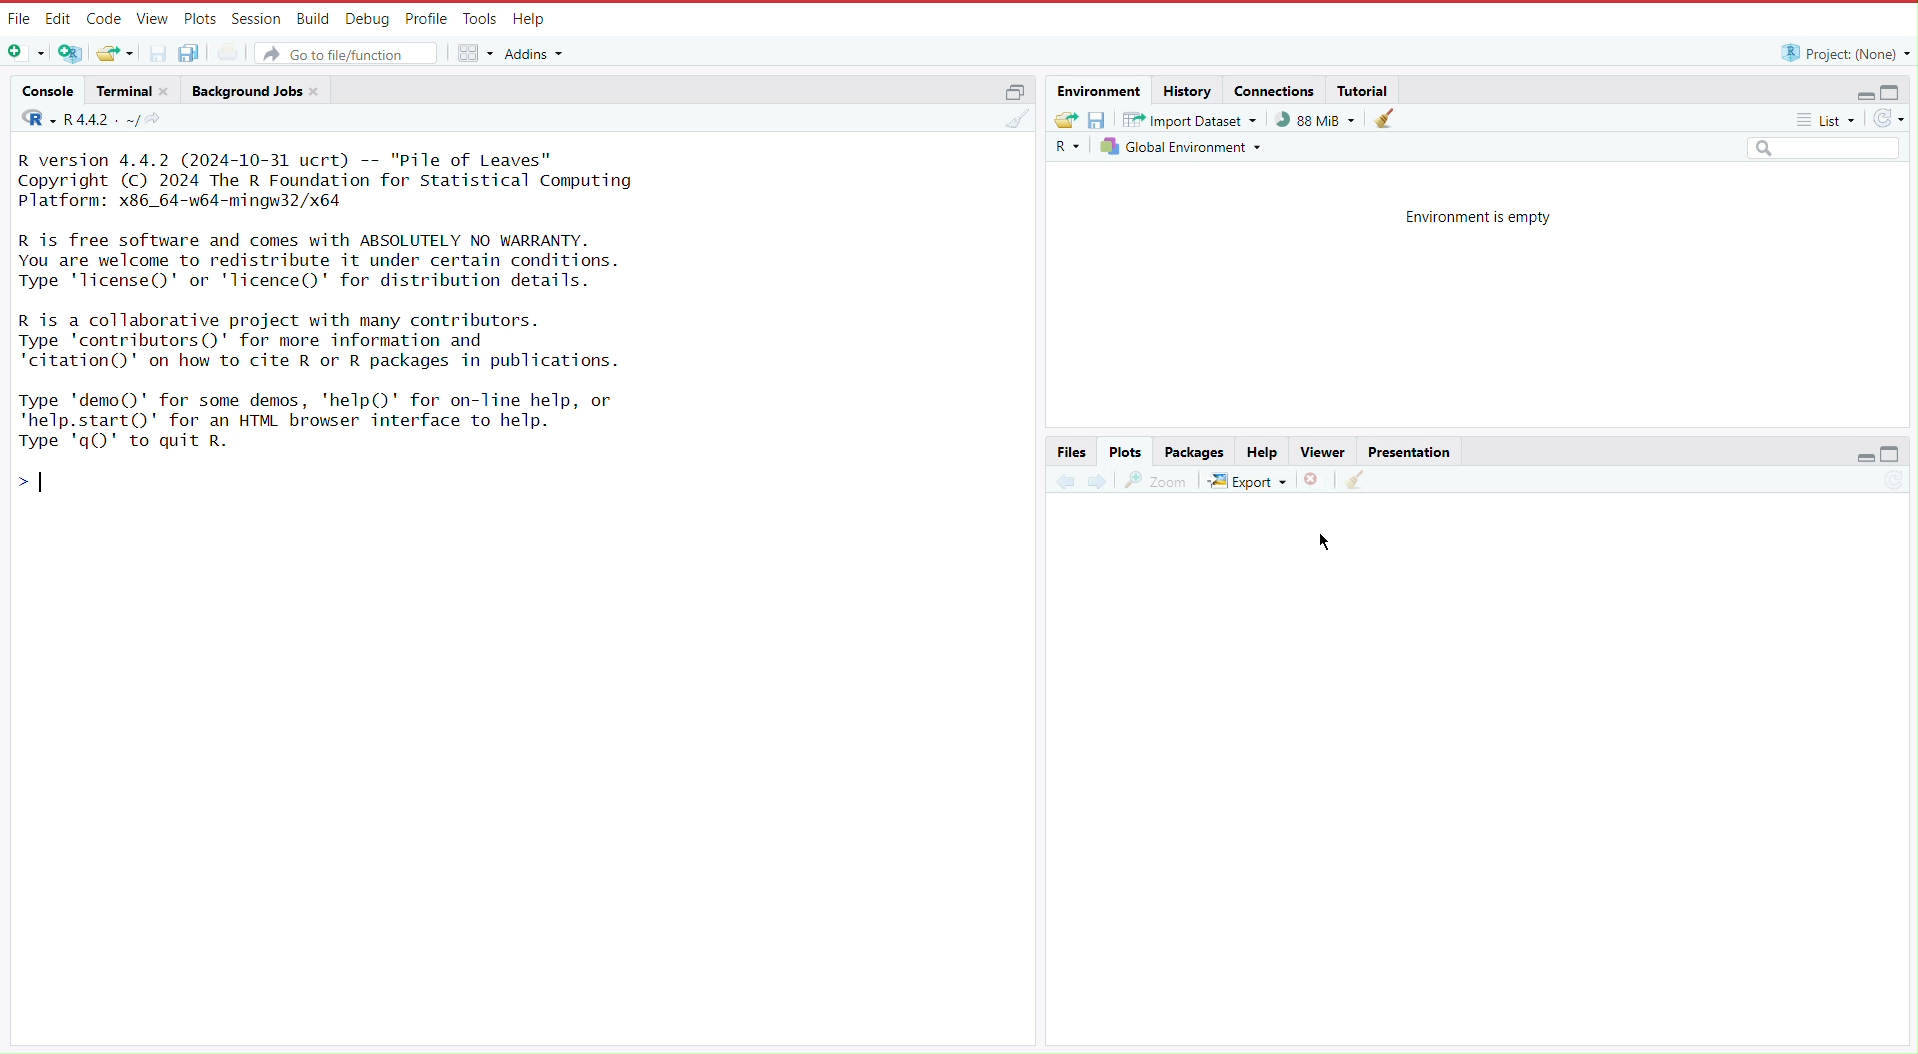  I want to click on s Plots, so click(1125, 451).